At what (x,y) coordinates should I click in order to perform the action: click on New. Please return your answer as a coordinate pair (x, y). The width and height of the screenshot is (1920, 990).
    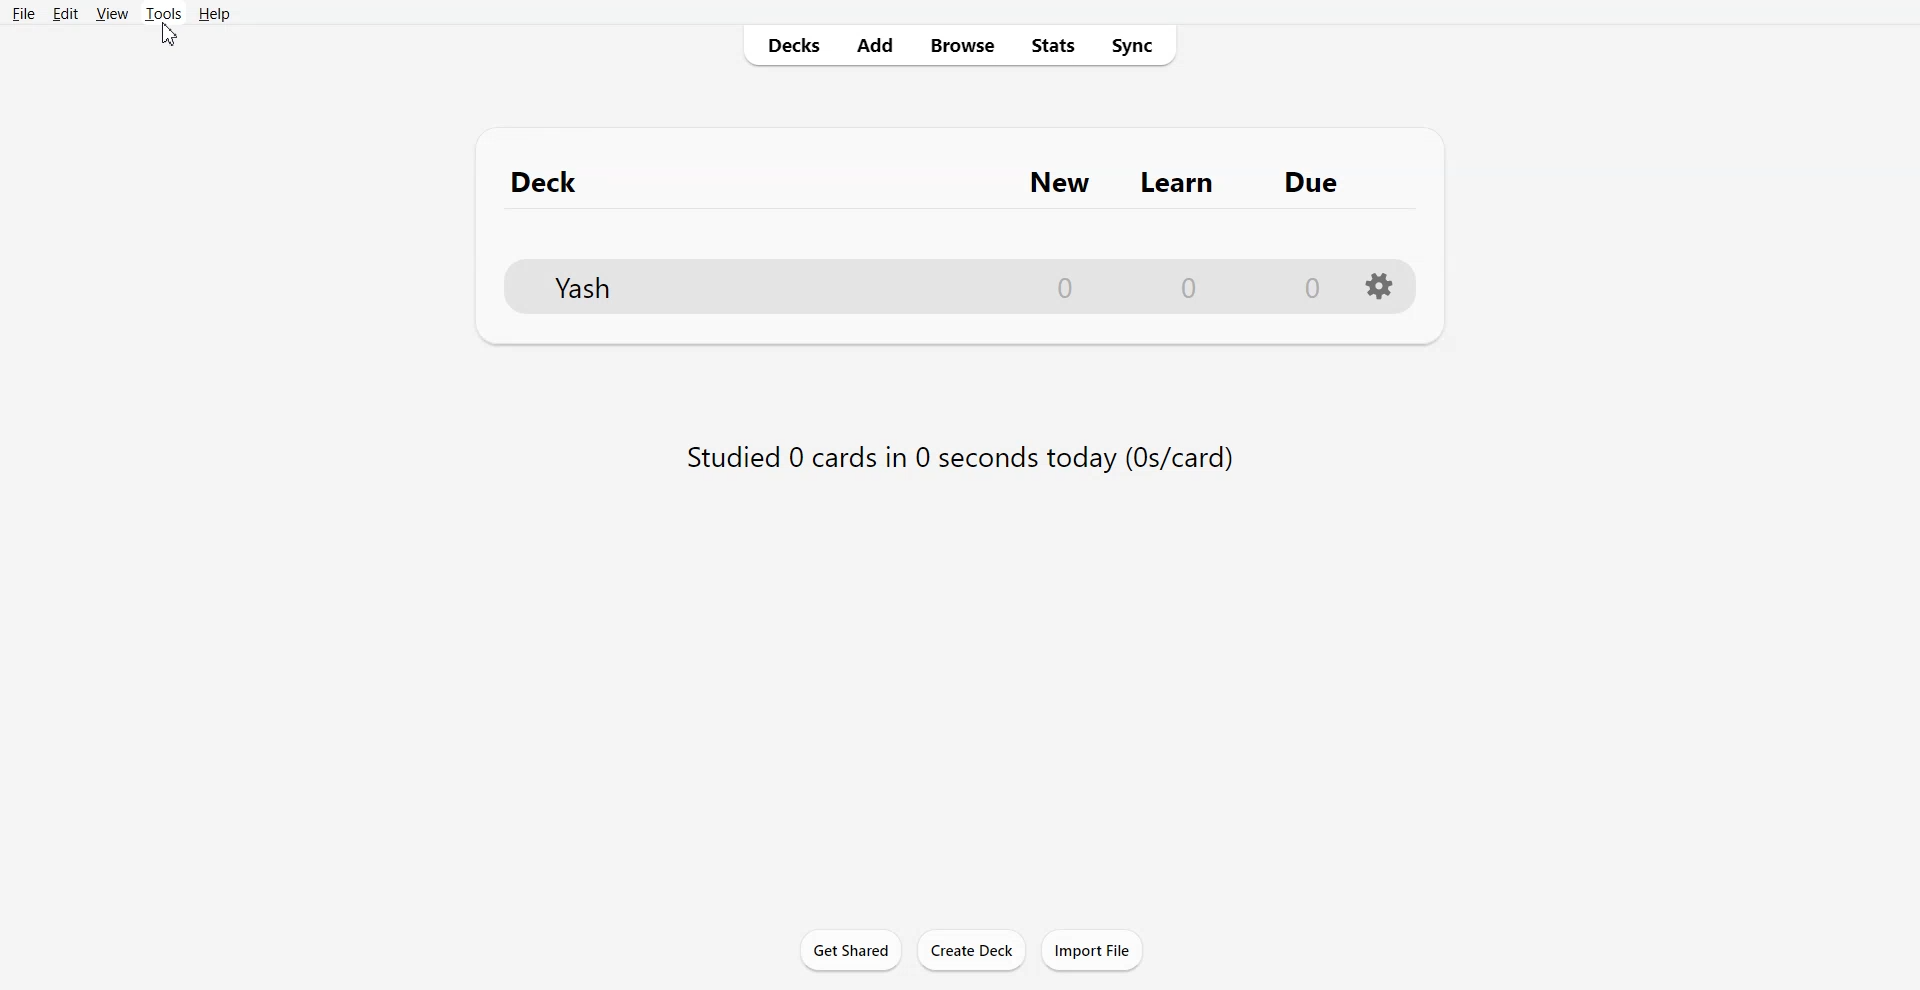
    Looking at the image, I should click on (1060, 182).